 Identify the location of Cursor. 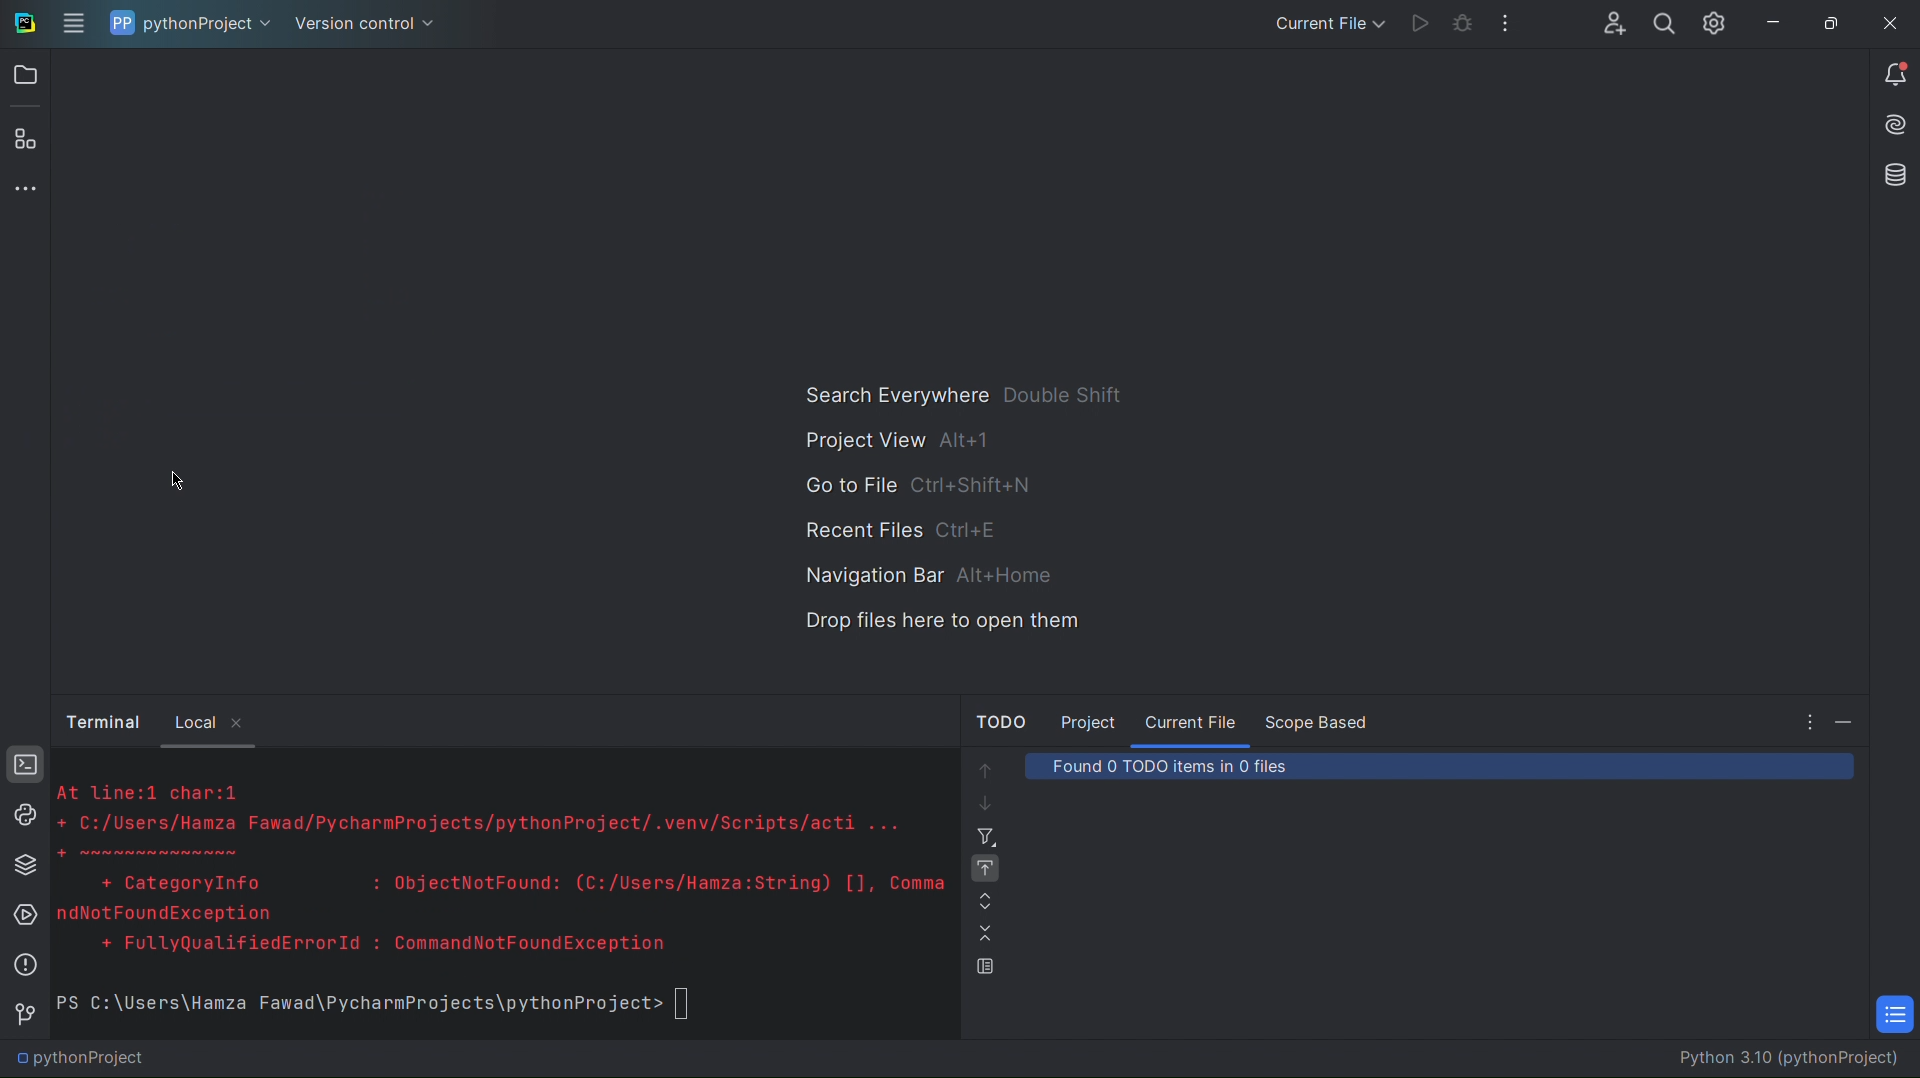
(179, 483).